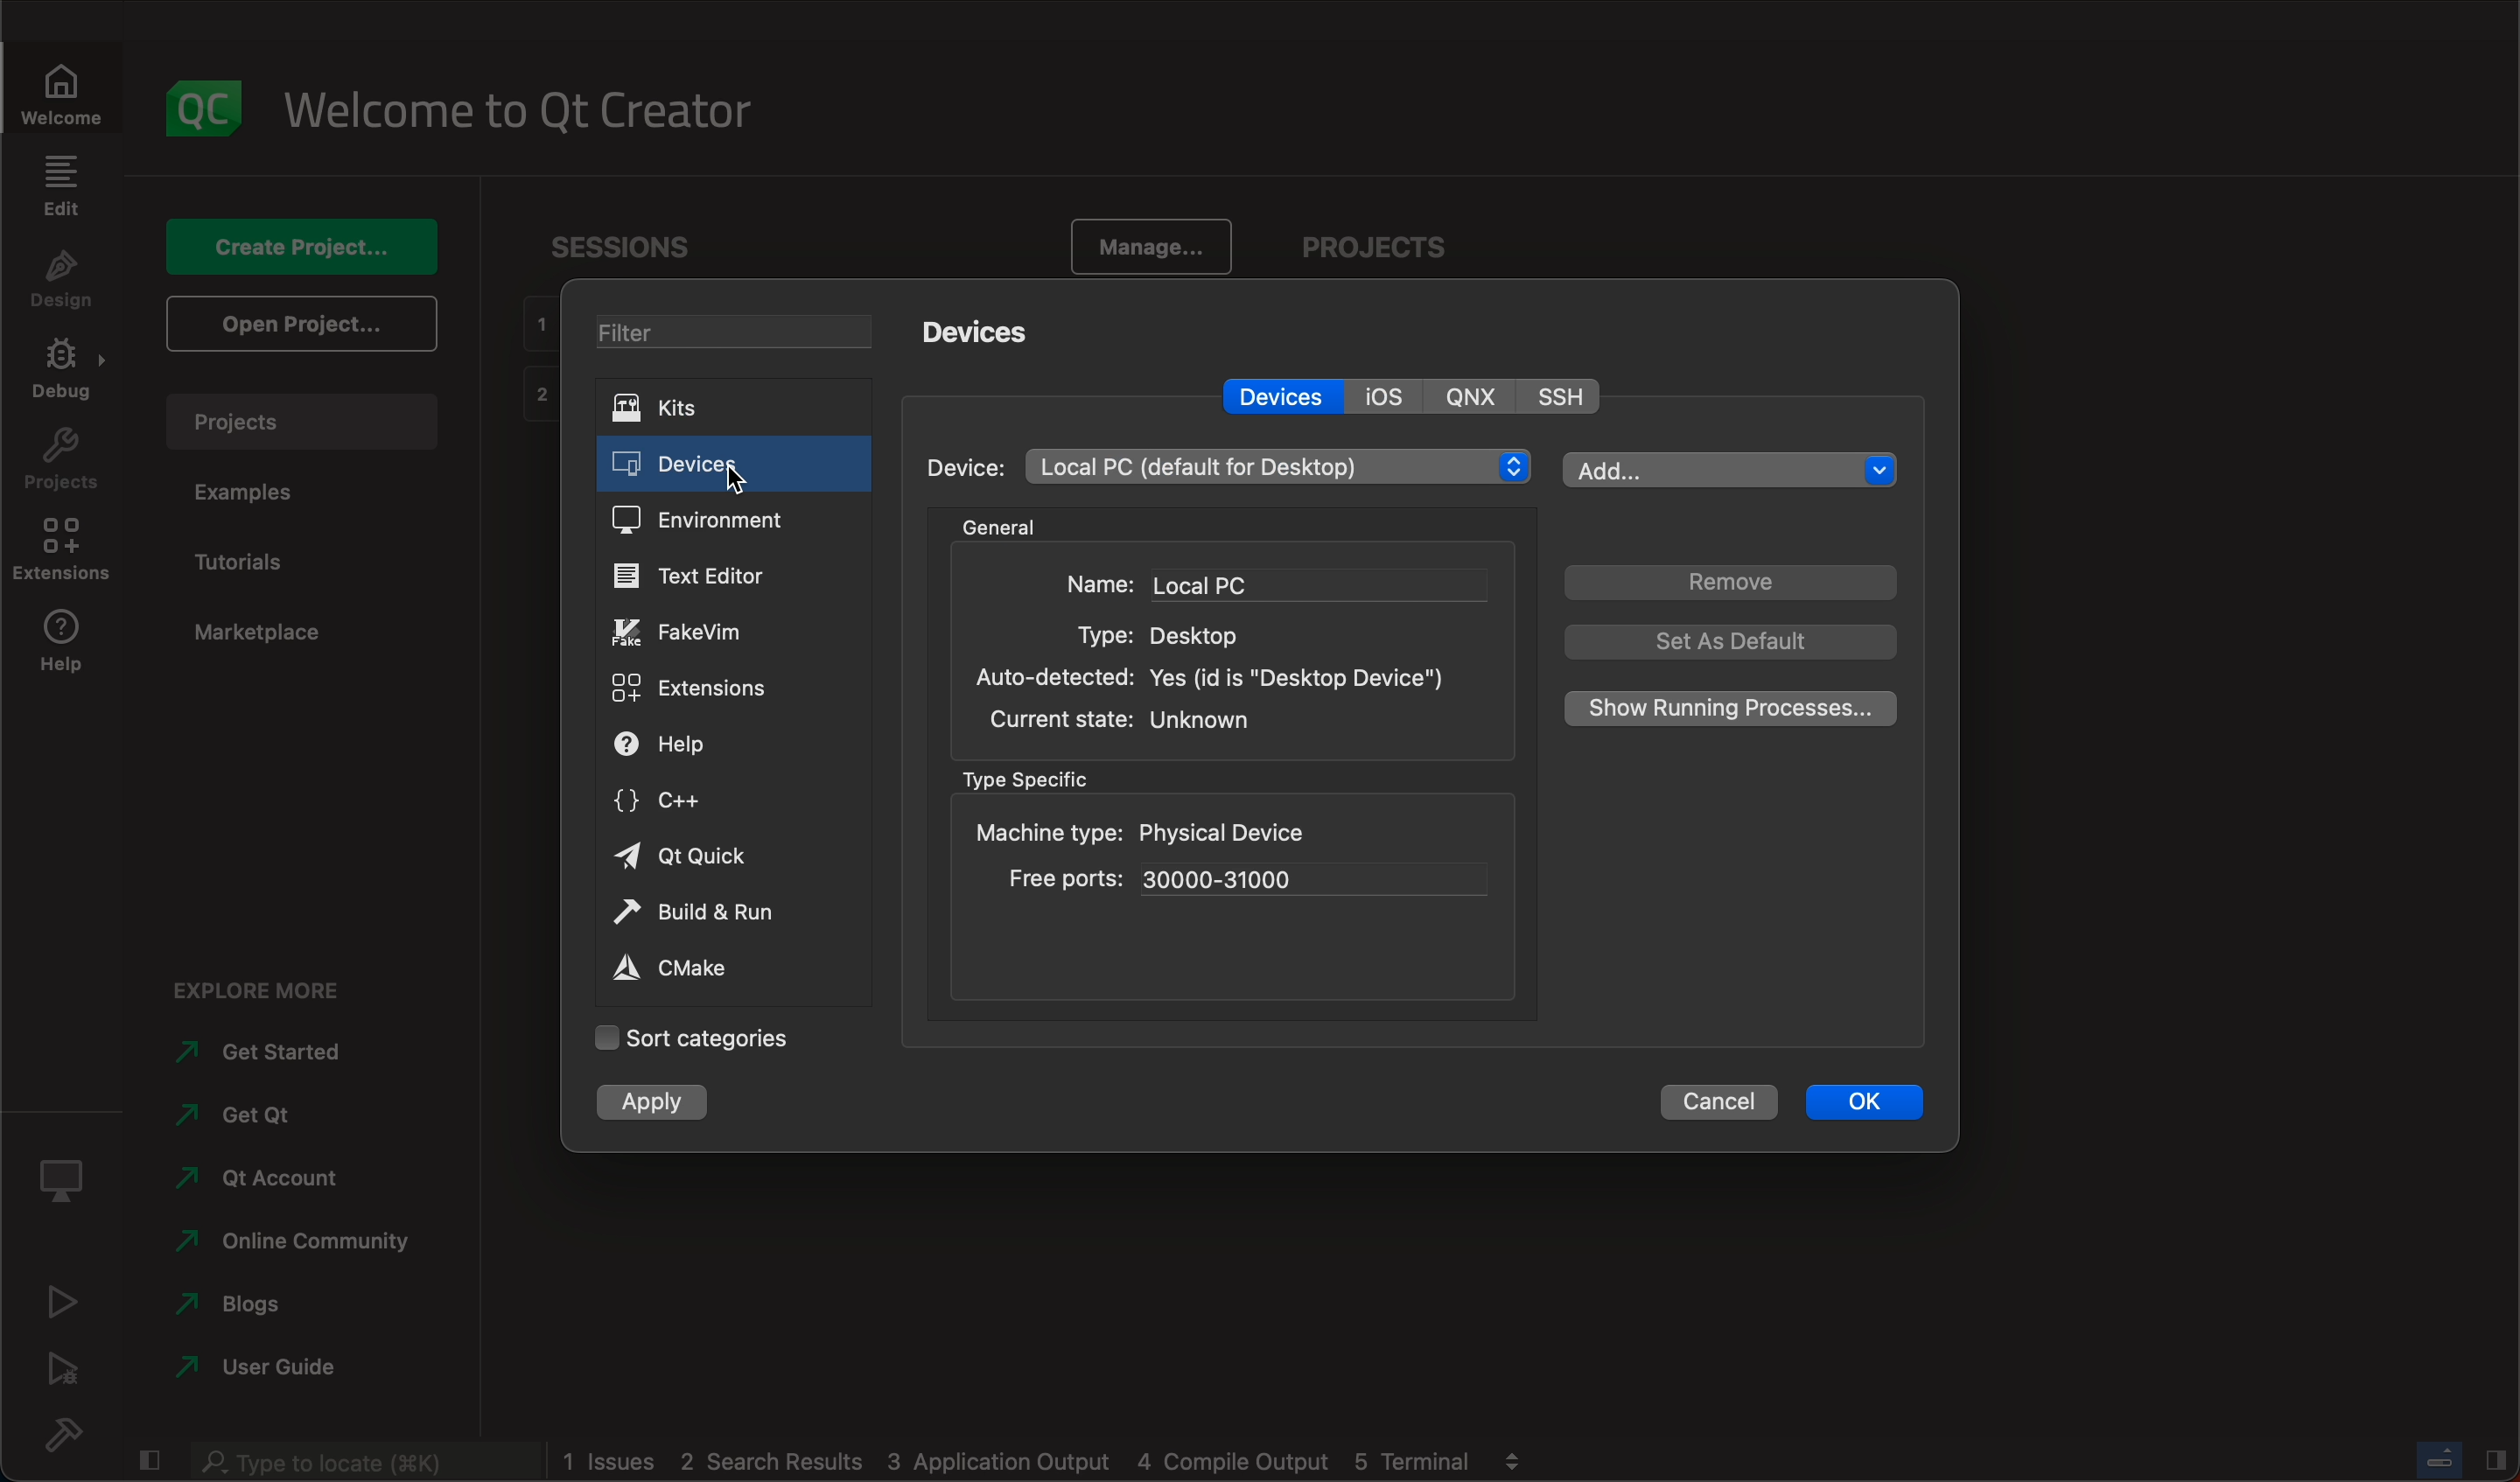 The height and width of the screenshot is (1482, 2520). I want to click on projects, so click(1372, 245).